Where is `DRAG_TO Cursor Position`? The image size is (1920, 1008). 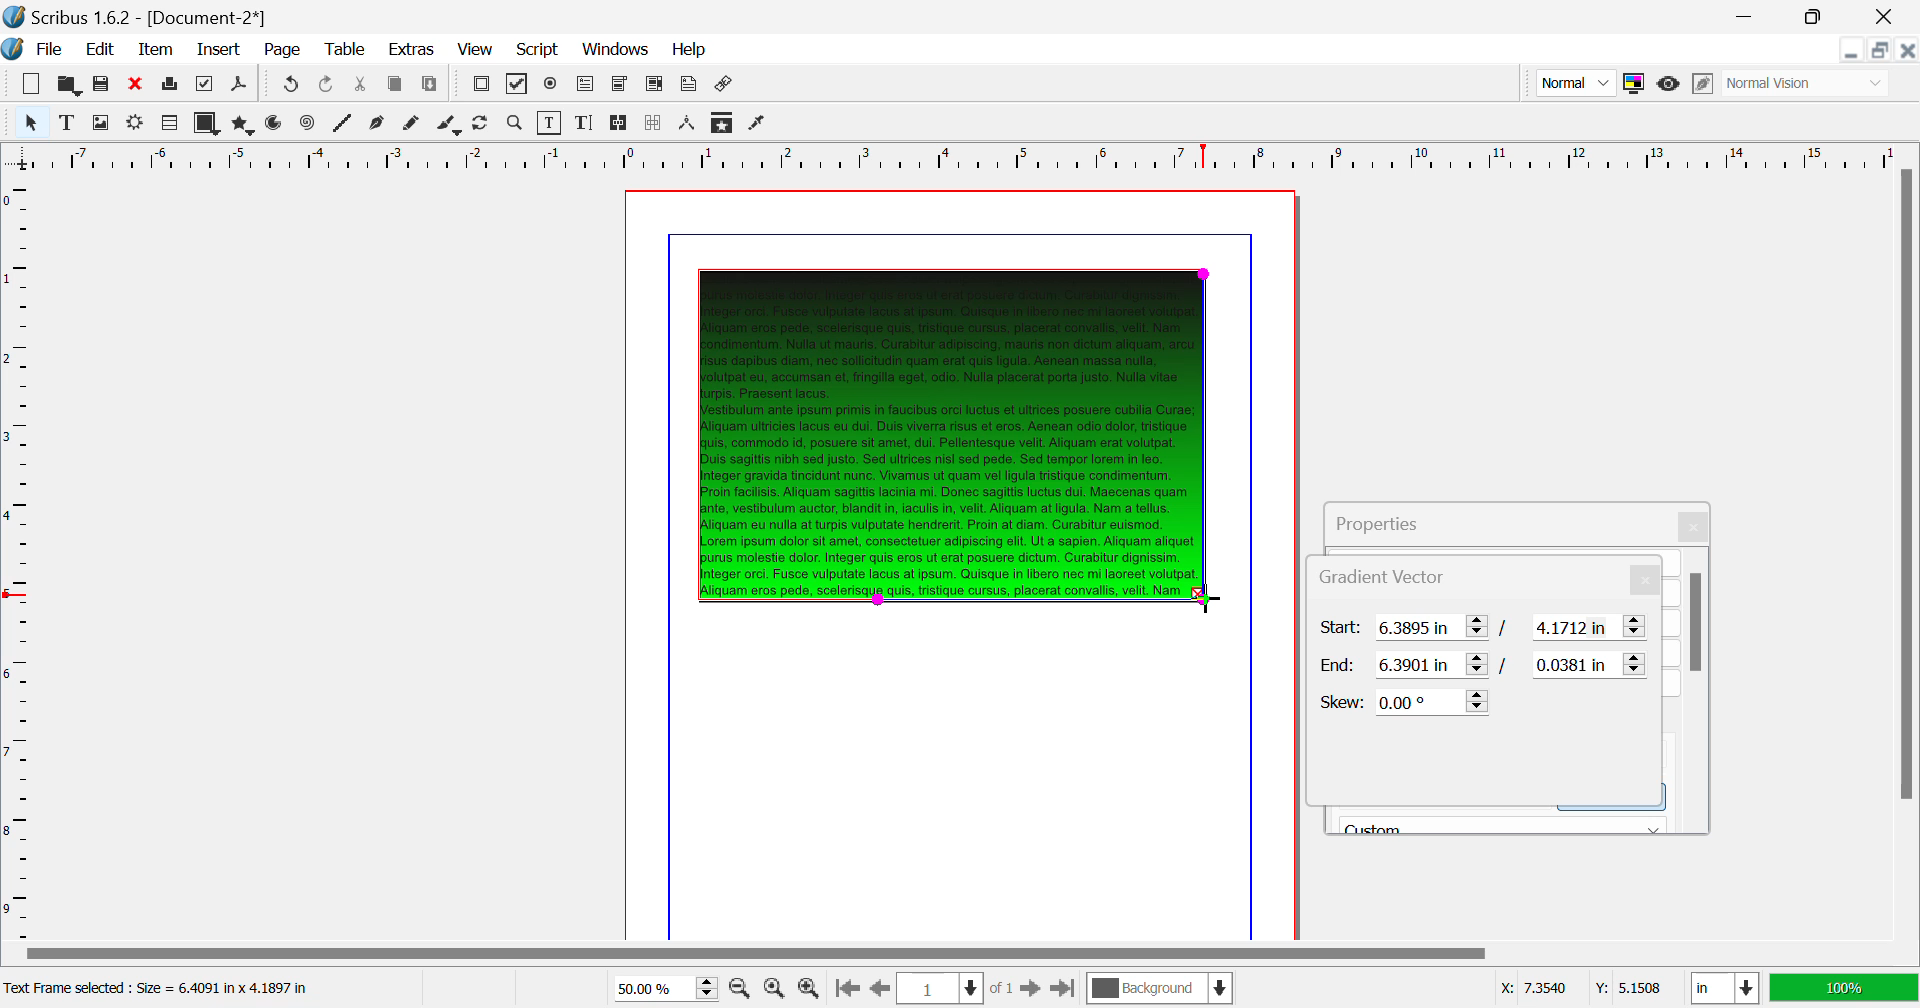 DRAG_TO Cursor Position is located at coordinates (1208, 599).